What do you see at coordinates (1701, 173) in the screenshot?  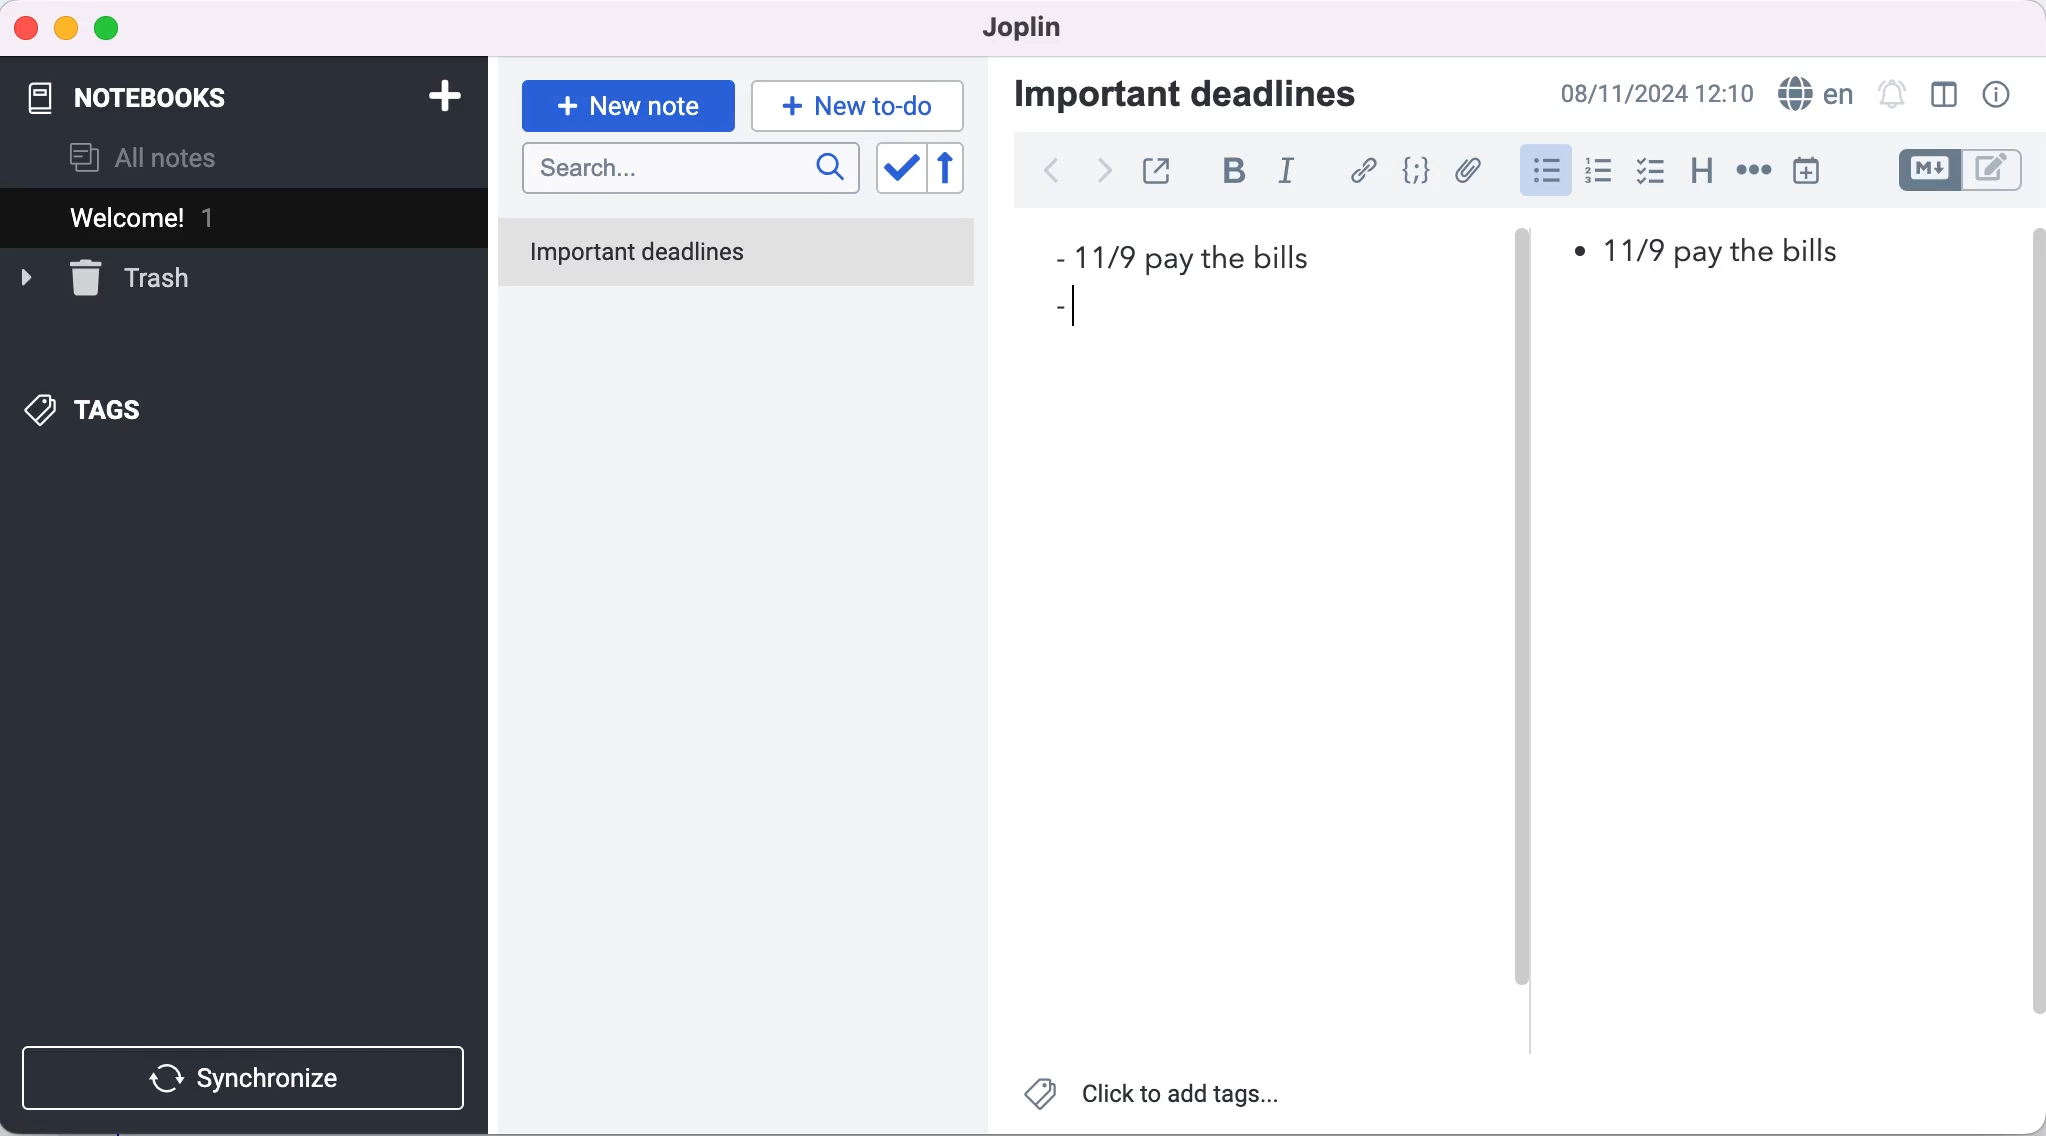 I see `heading` at bounding box center [1701, 173].